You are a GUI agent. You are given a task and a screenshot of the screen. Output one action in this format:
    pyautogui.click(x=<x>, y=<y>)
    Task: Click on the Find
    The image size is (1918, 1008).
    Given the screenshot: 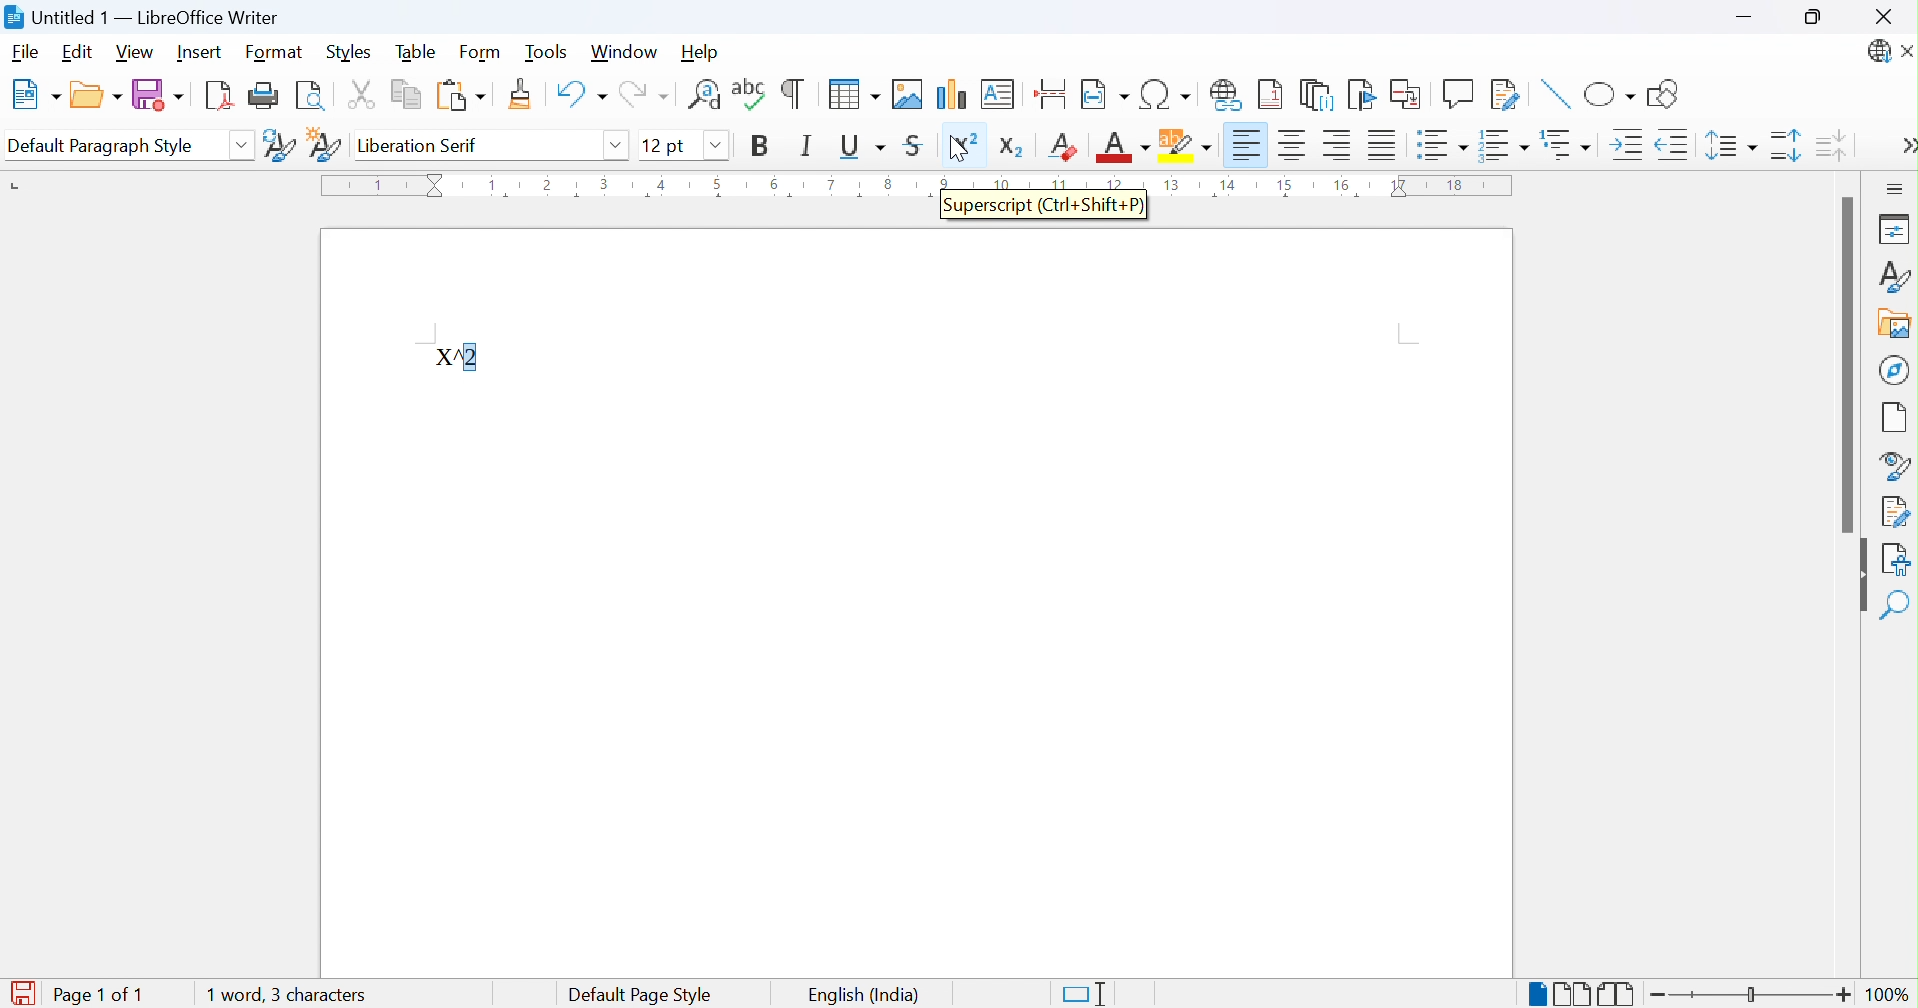 What is the action you would take?
    pyautogui.click(x=1898, y=605)
    